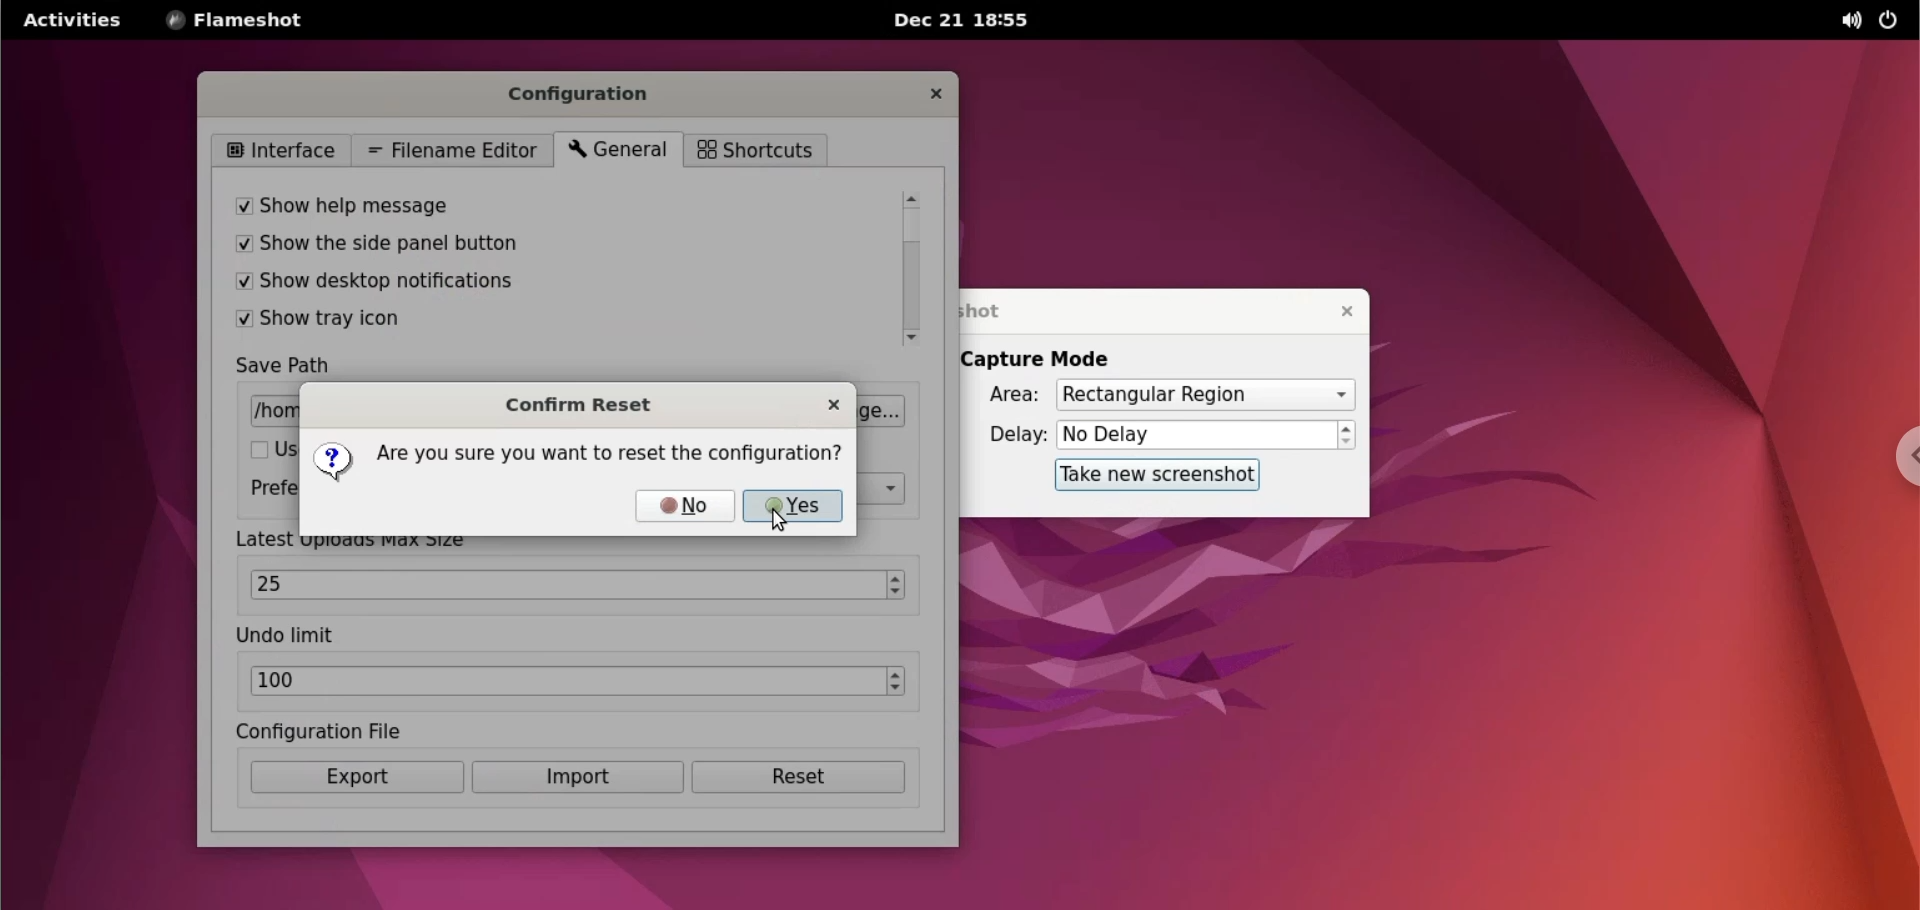  What do you see at coordinates (795, 504) in the screenshot?
I see `yes` at bounding box center [795, 504].